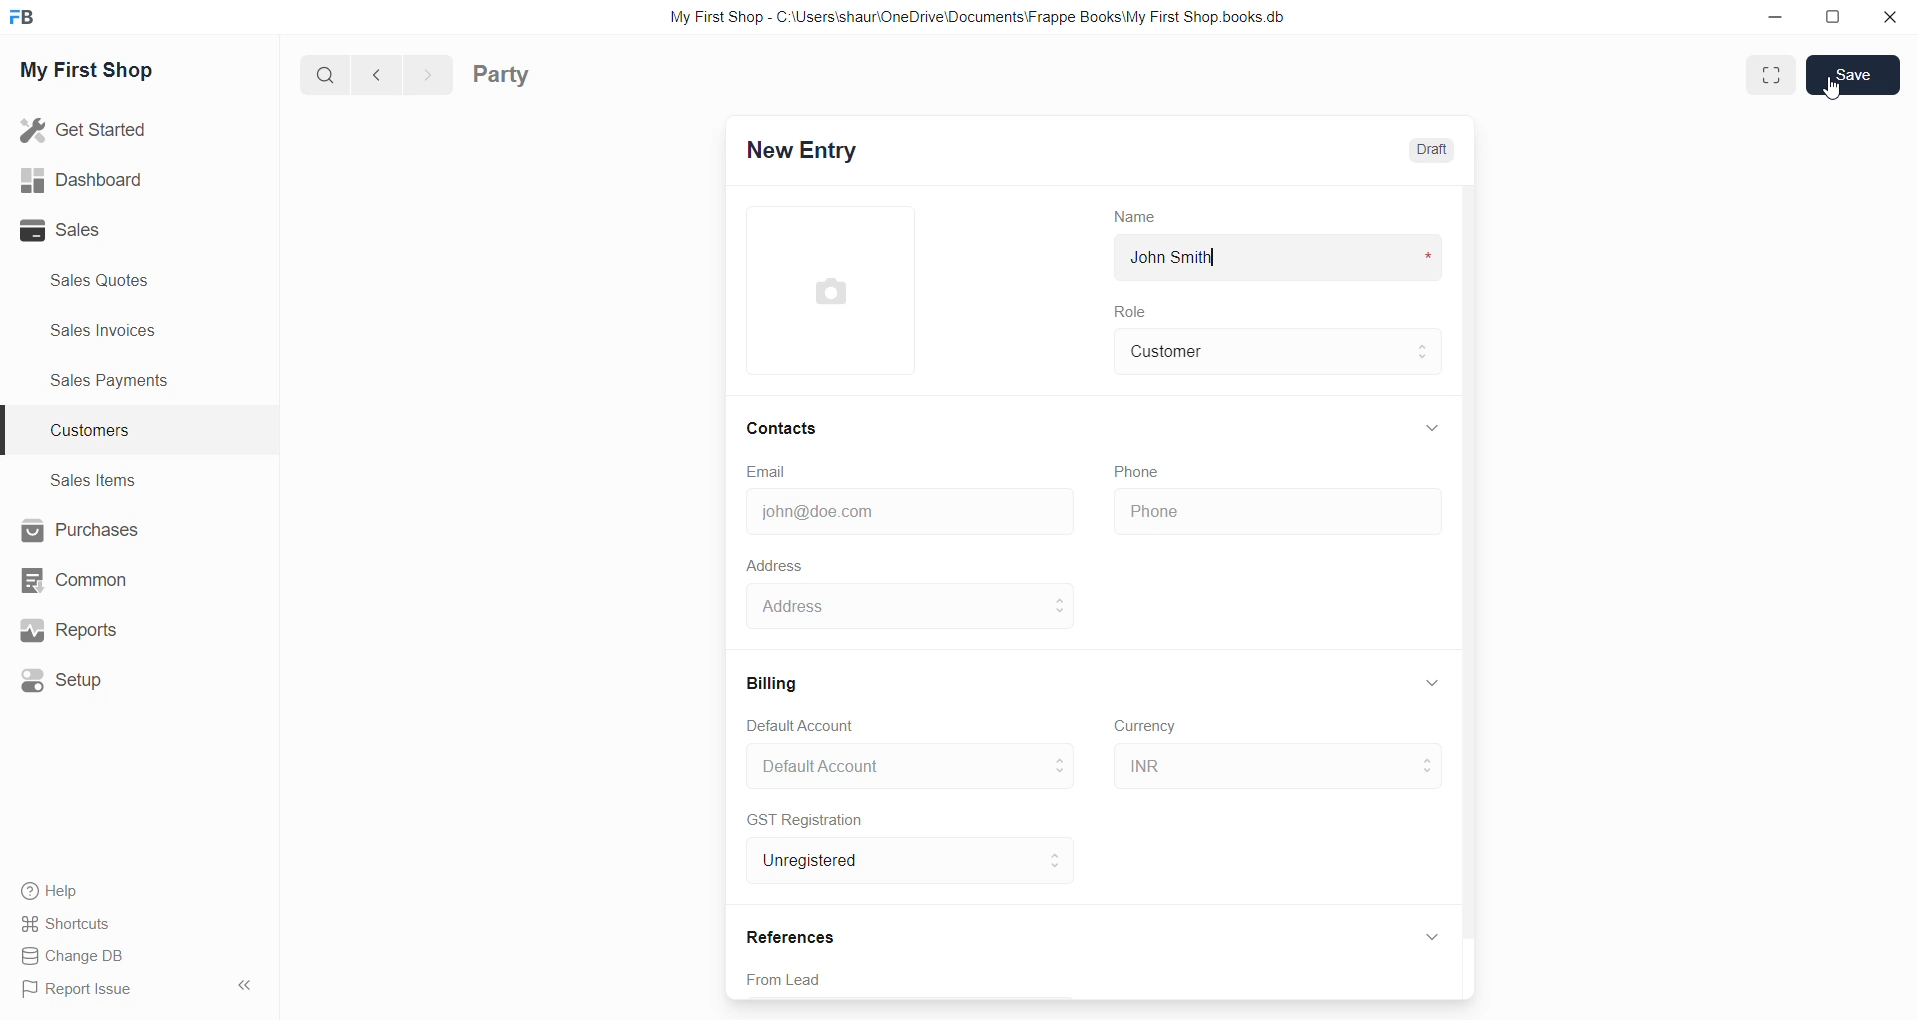 The width and height of the screenshot is (1918, 1020). Describe the element at coordinates (968, 17) in the screenshot. I see `My First Shop - C:\Users\shaur\OneDrive\Documents\Frappe BooksiMy First Shop books db` at that location.